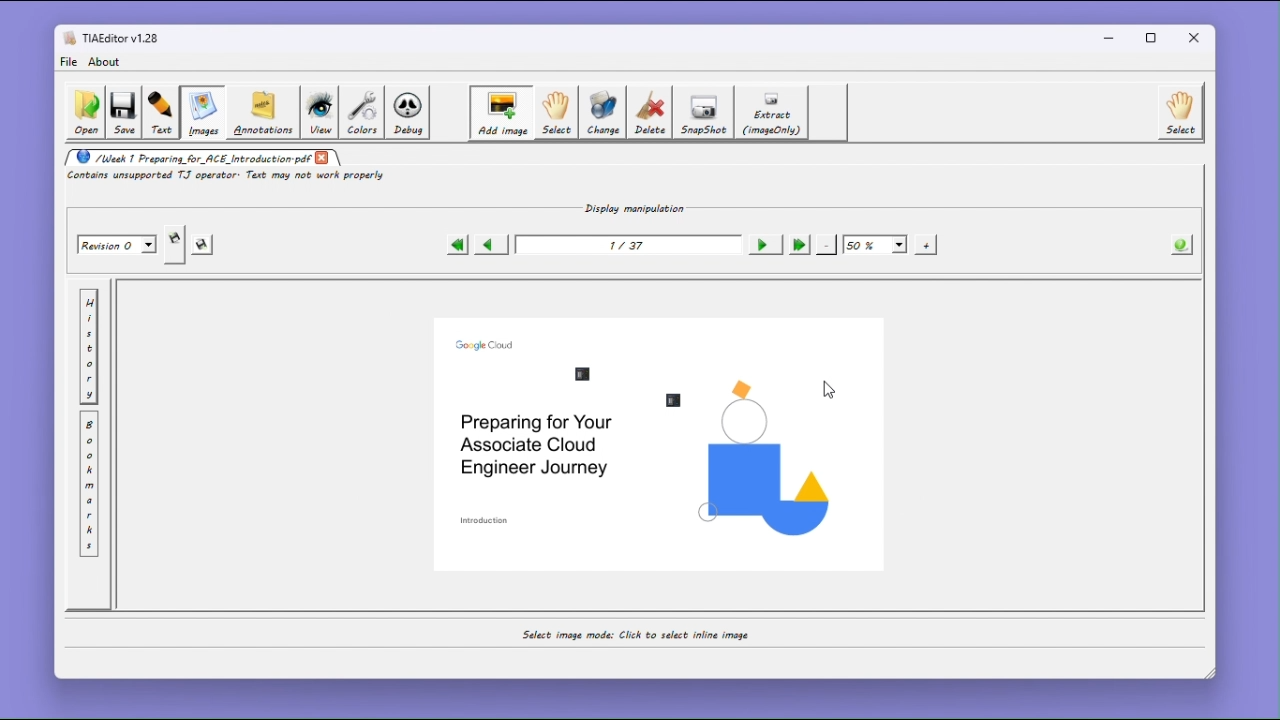 The height and width of the screenshot is (720, 1280). I want to click on The information About the PDF opened, so click(1183, 243).